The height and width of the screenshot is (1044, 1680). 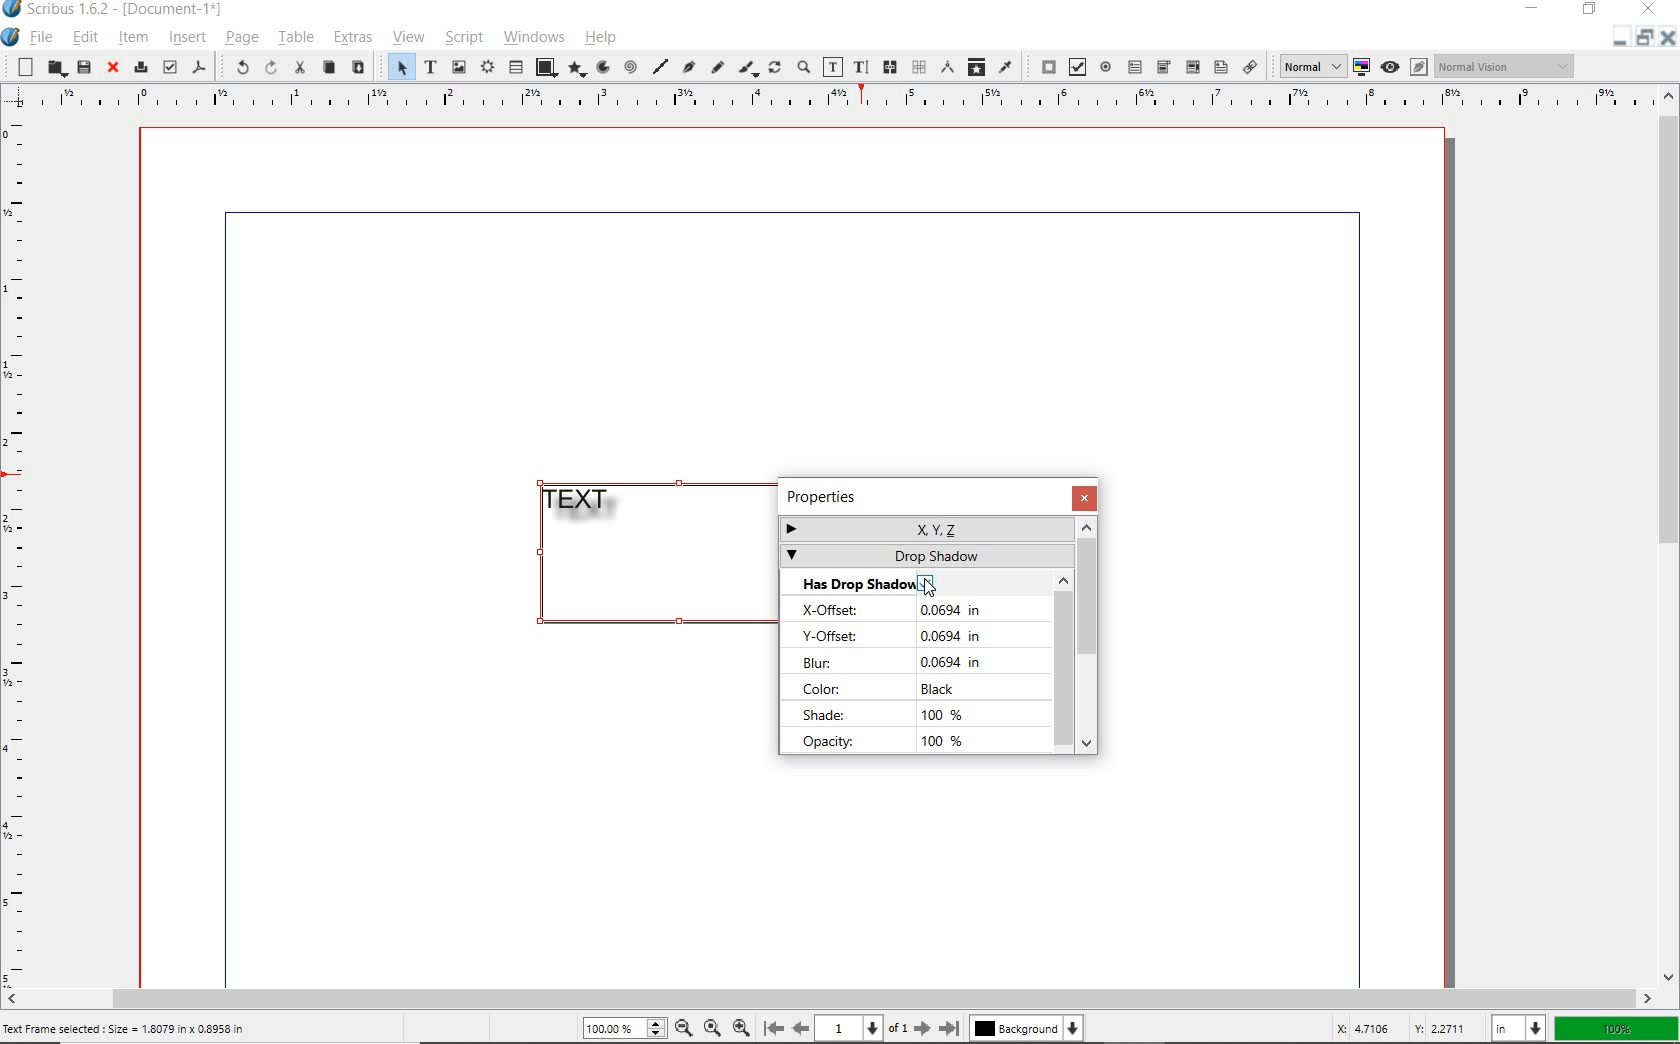 I want to click on open, so click(x=54, y=69).